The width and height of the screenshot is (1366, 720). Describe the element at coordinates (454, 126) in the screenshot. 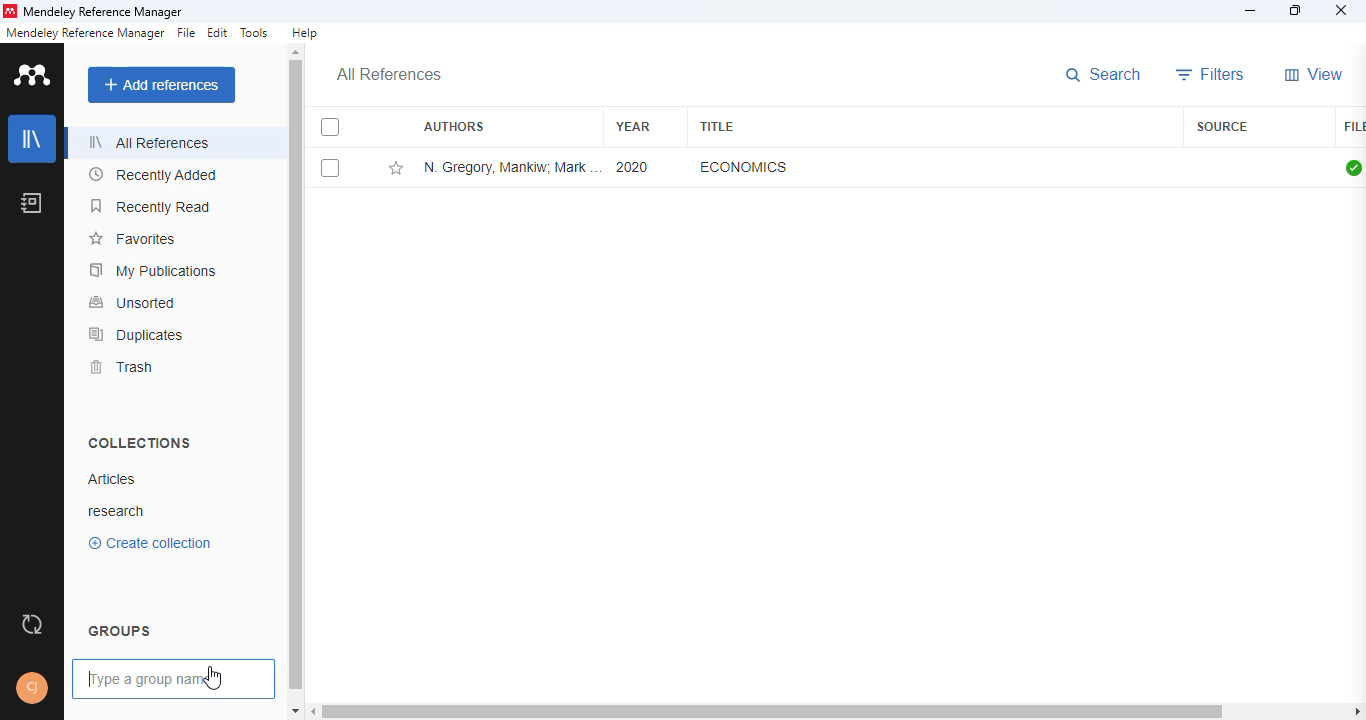

I see `authors` at that location.